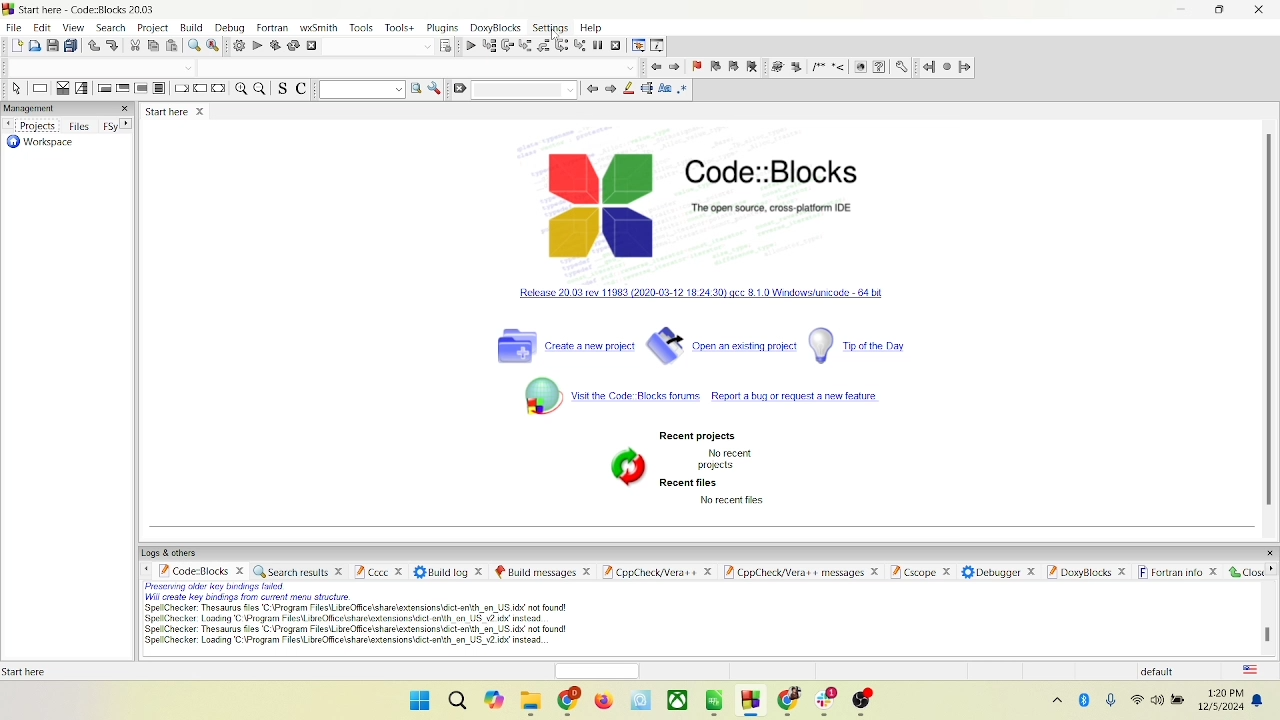  What do you see at coordinates (697, 65) in the screenshot?
I see `toggle bookmark` at bounding box center [697, 65].